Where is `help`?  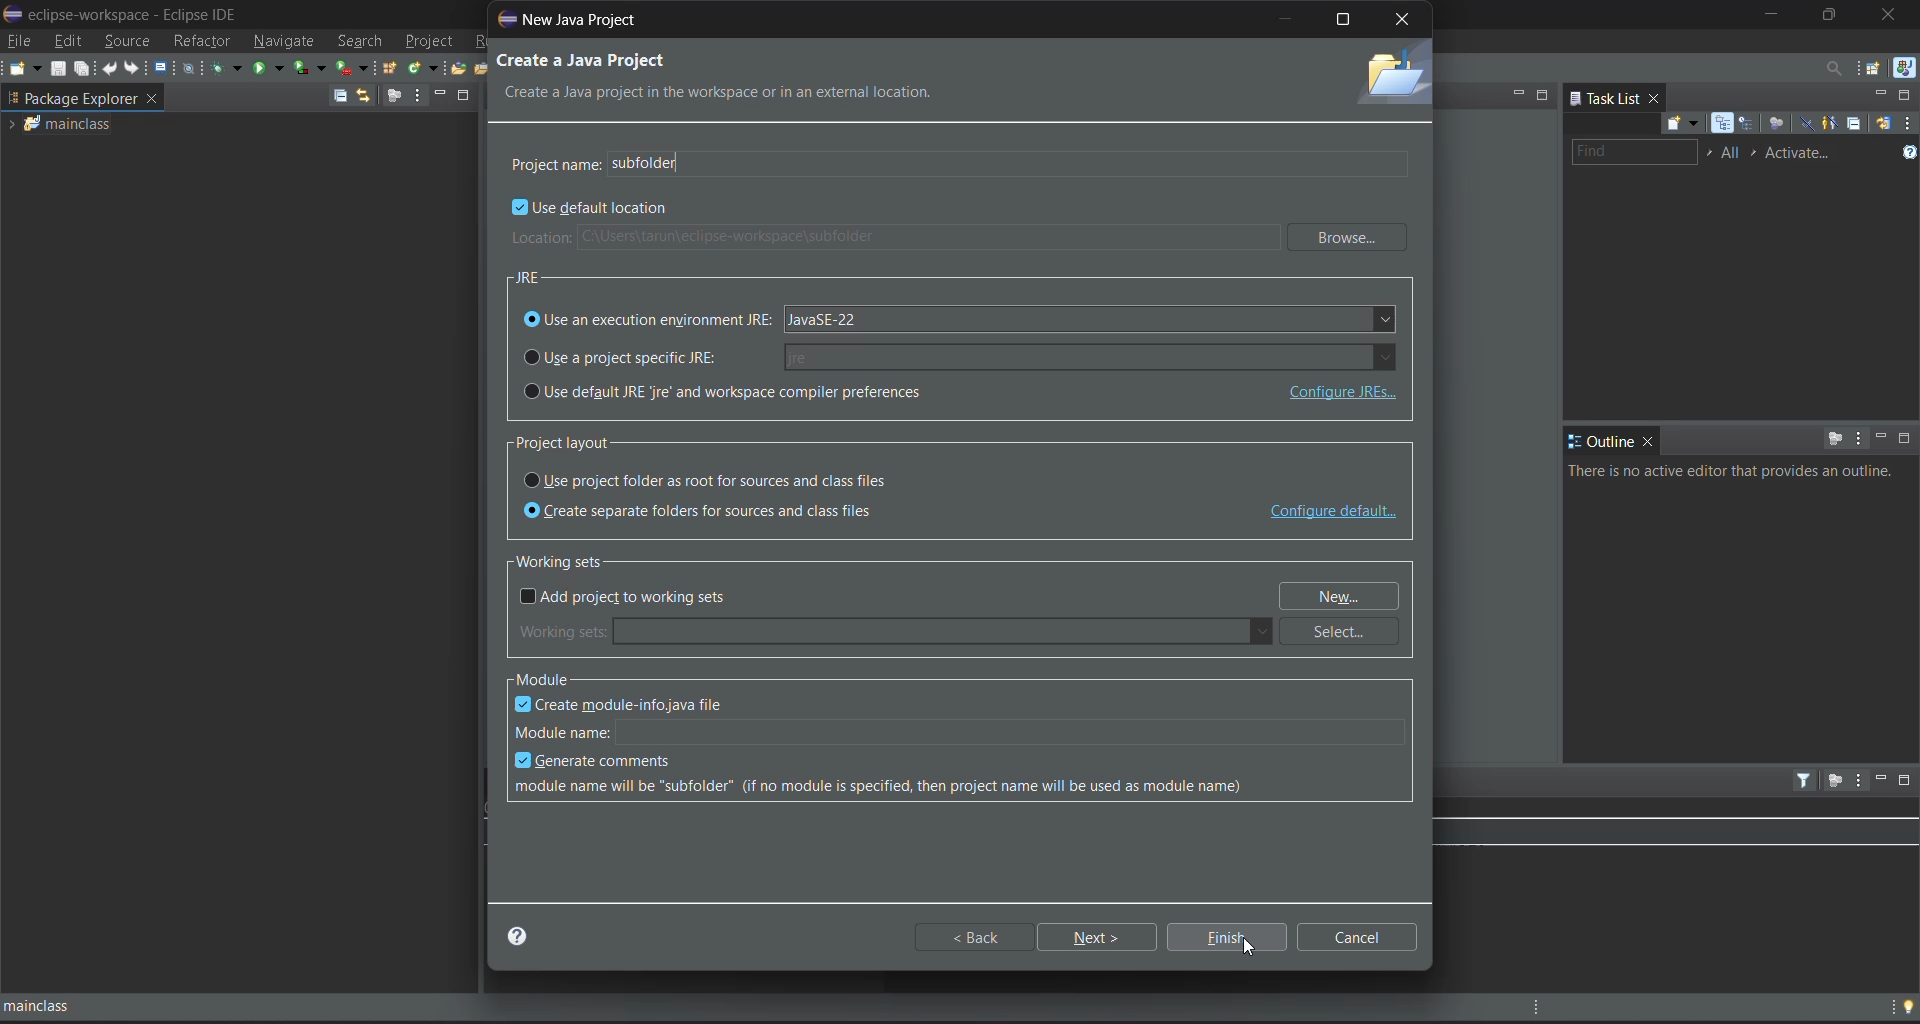
help is located at coordinates (527, 937).